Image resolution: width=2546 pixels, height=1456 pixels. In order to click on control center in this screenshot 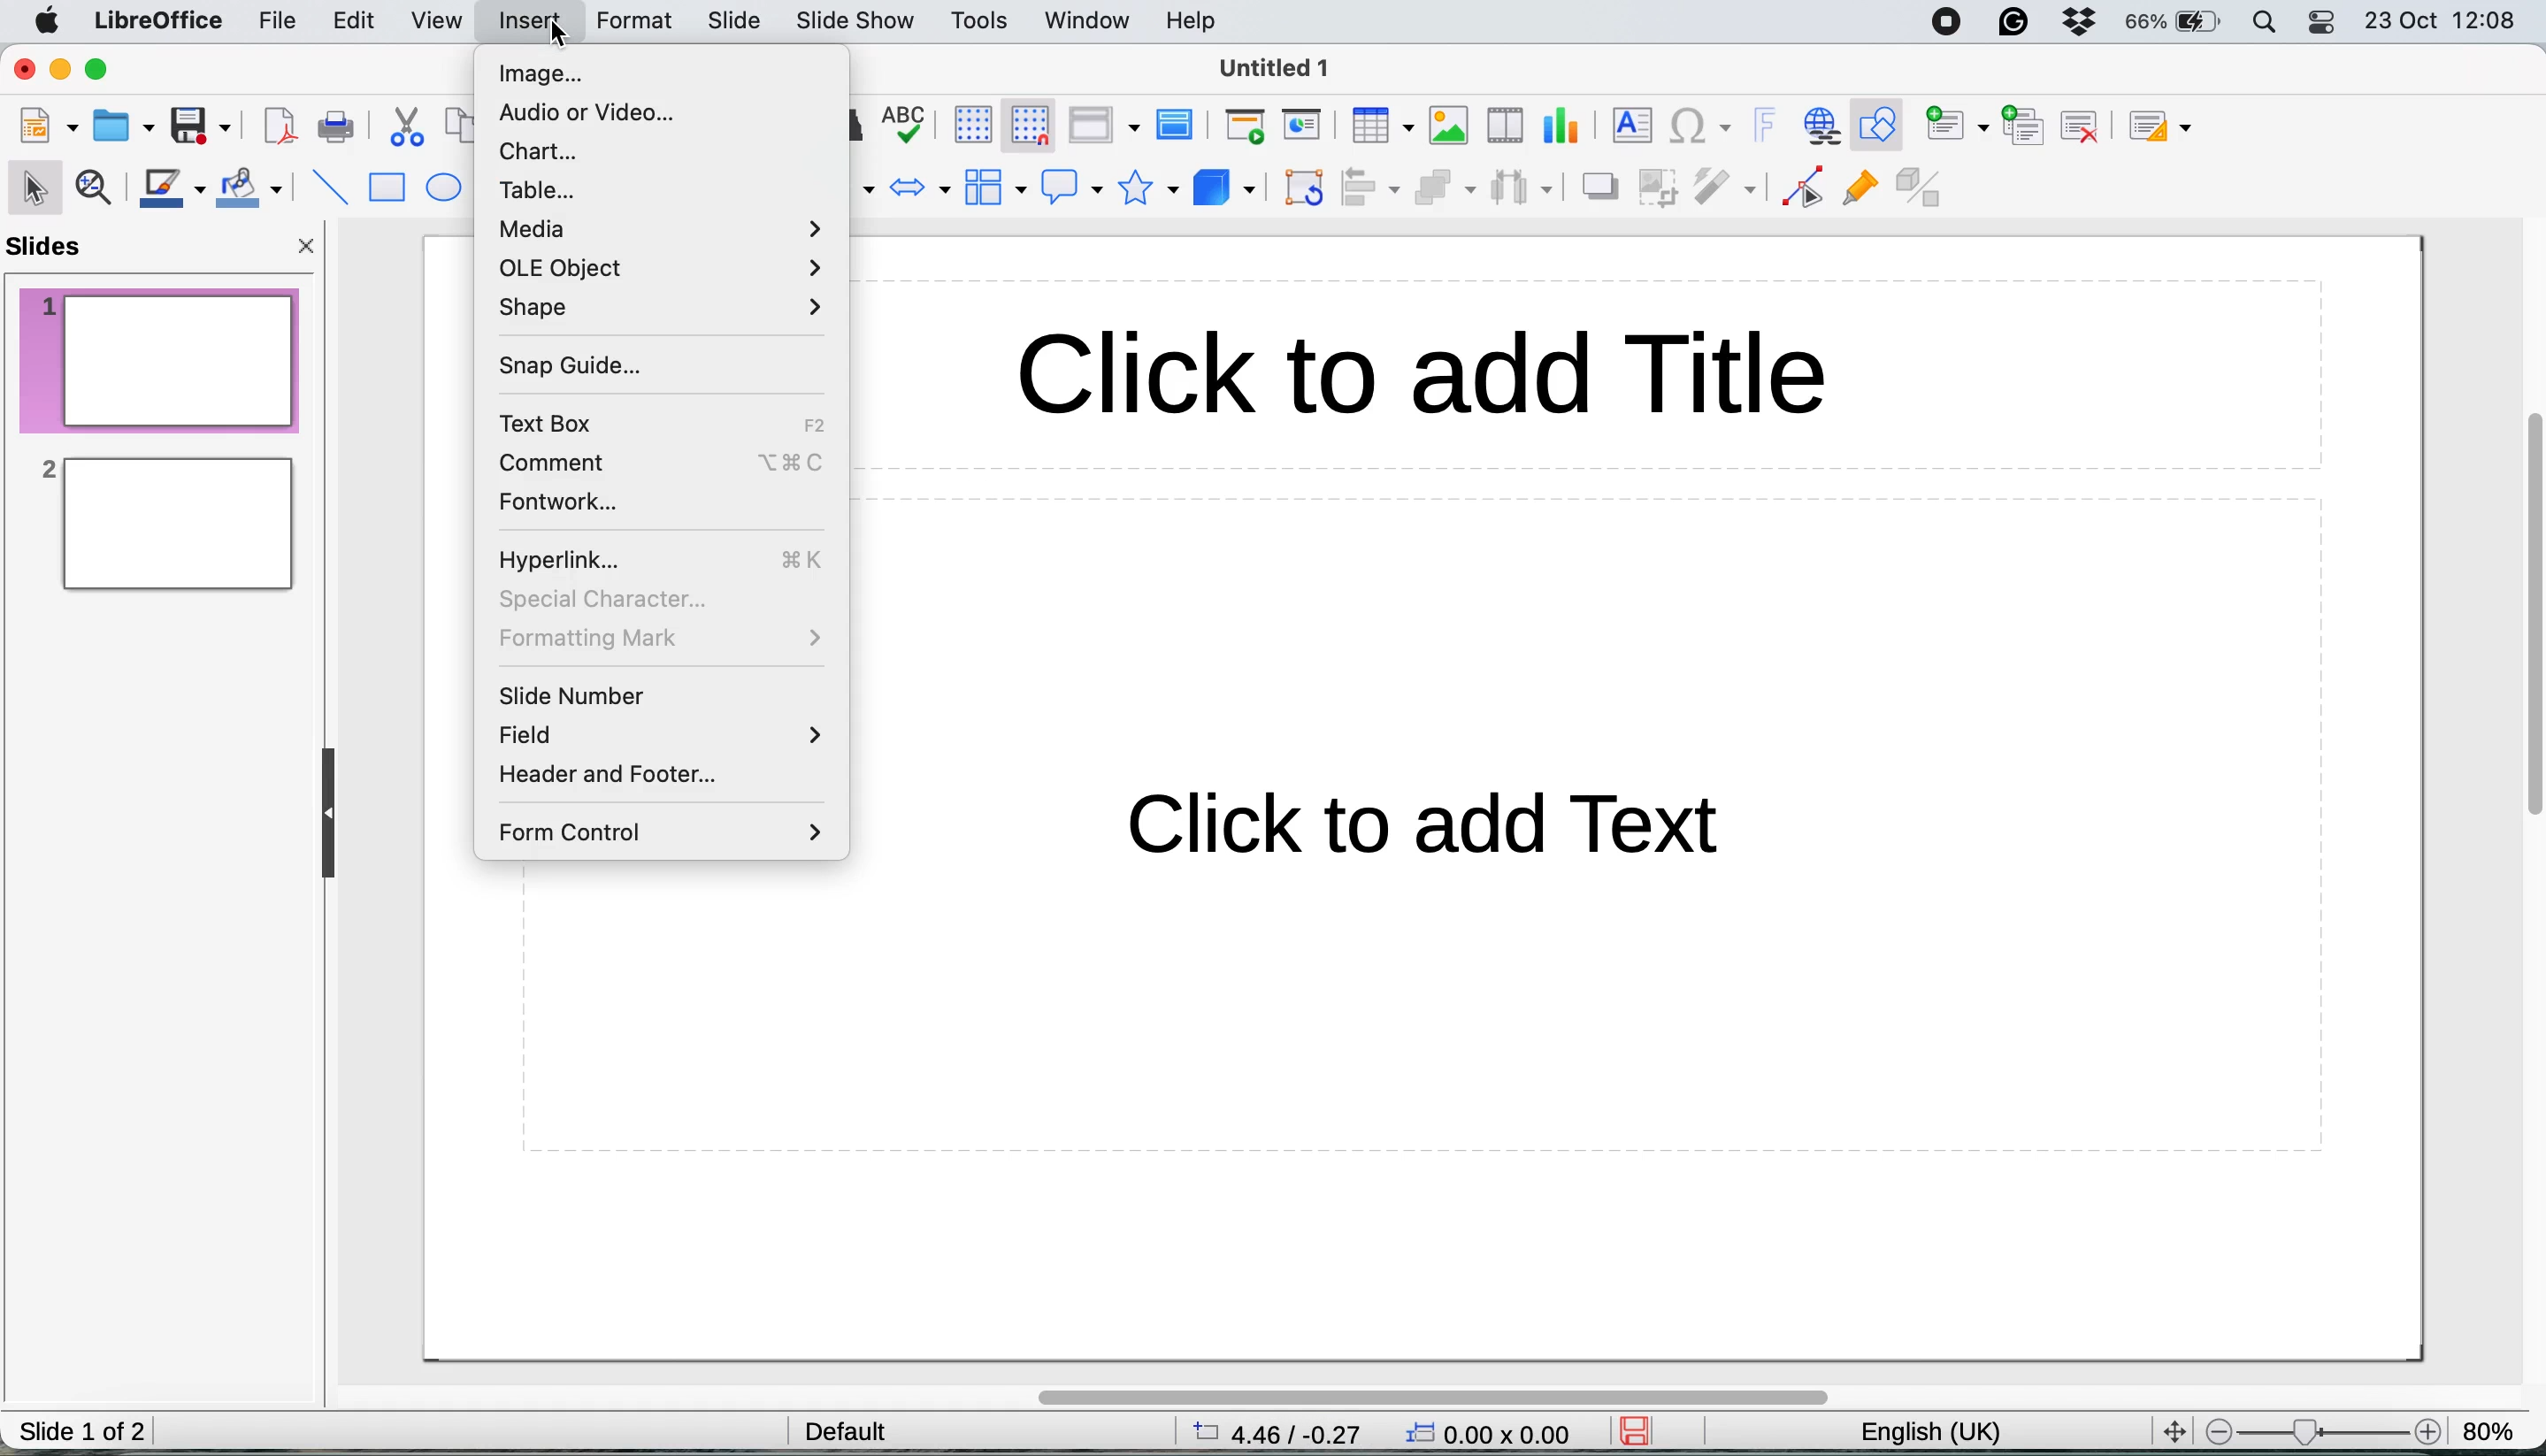, I will do `click(2324, 25)`.